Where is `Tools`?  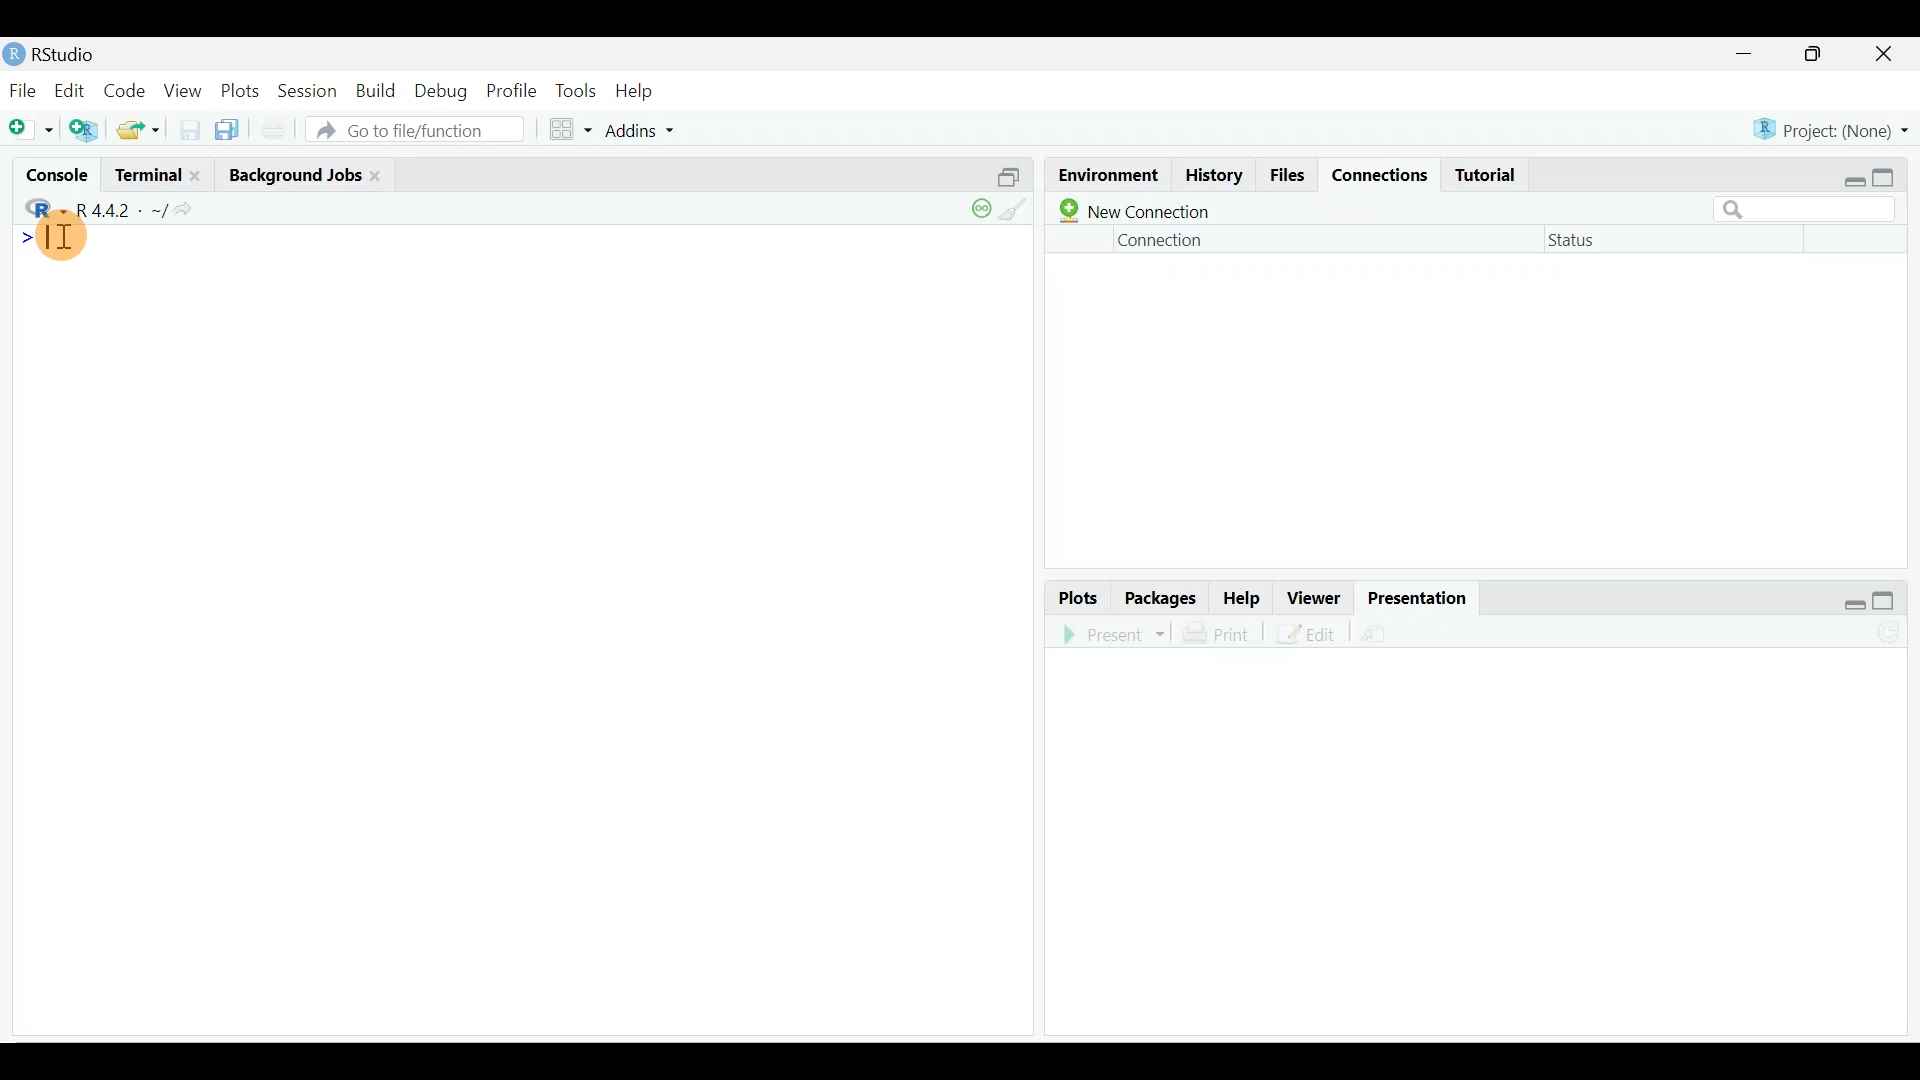 Tools is located at coordinates (577, 88).